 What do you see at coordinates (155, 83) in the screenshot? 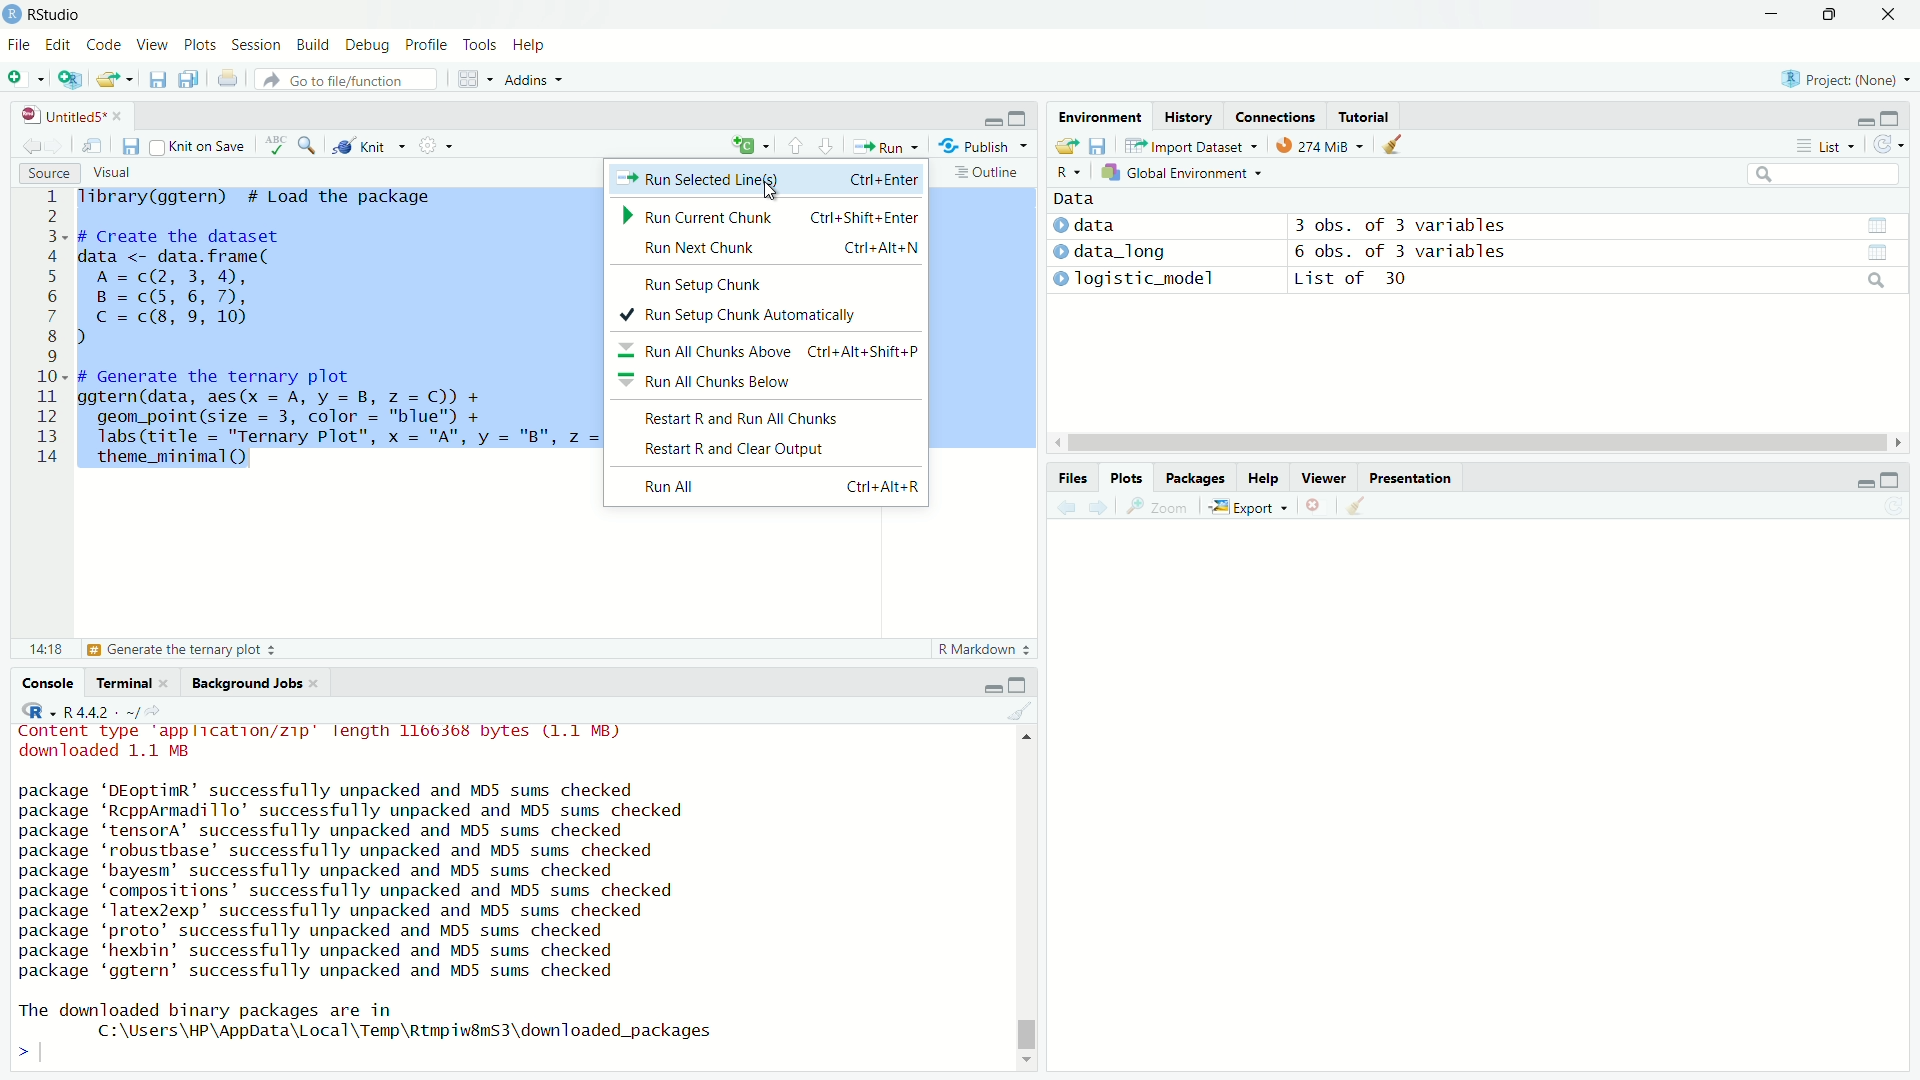
I see `save` at bounding box center [155, 83].